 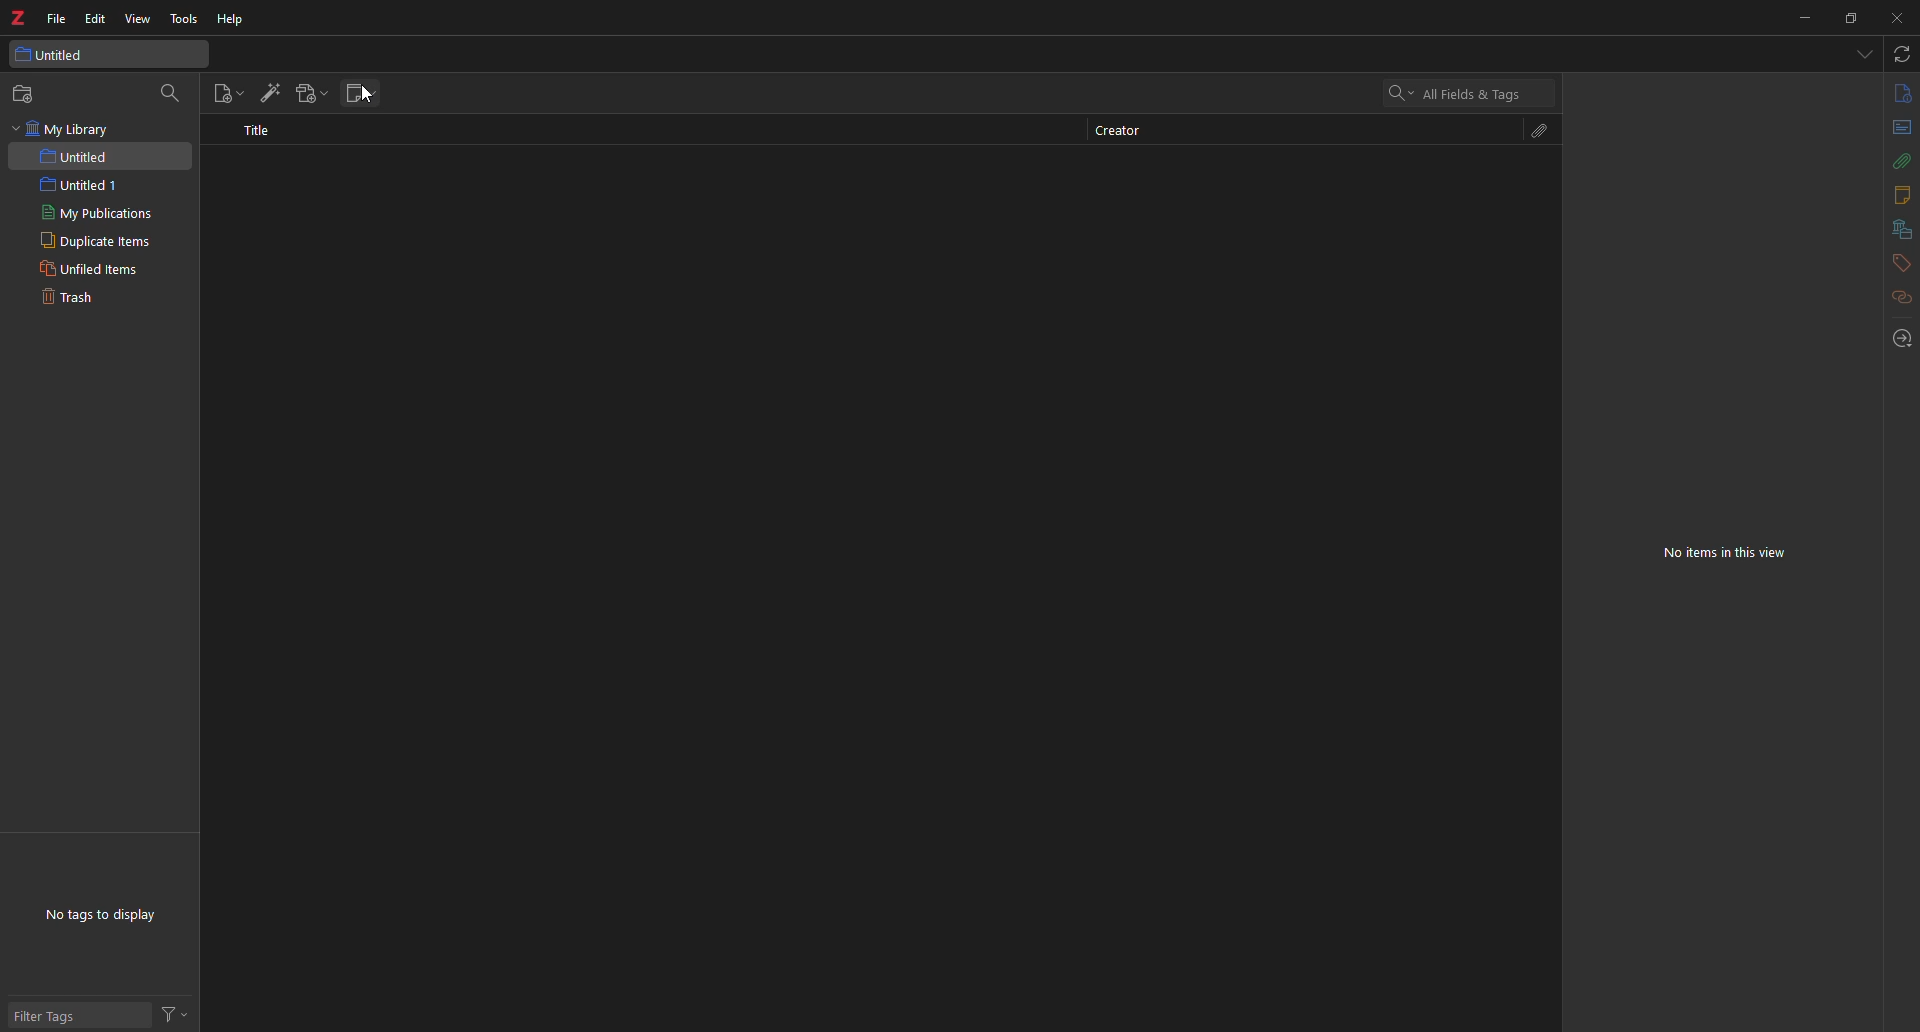 What do you see at coordinates (27, 93) in the screenshot?
I see `new collection` at bounding box center [27, 93].